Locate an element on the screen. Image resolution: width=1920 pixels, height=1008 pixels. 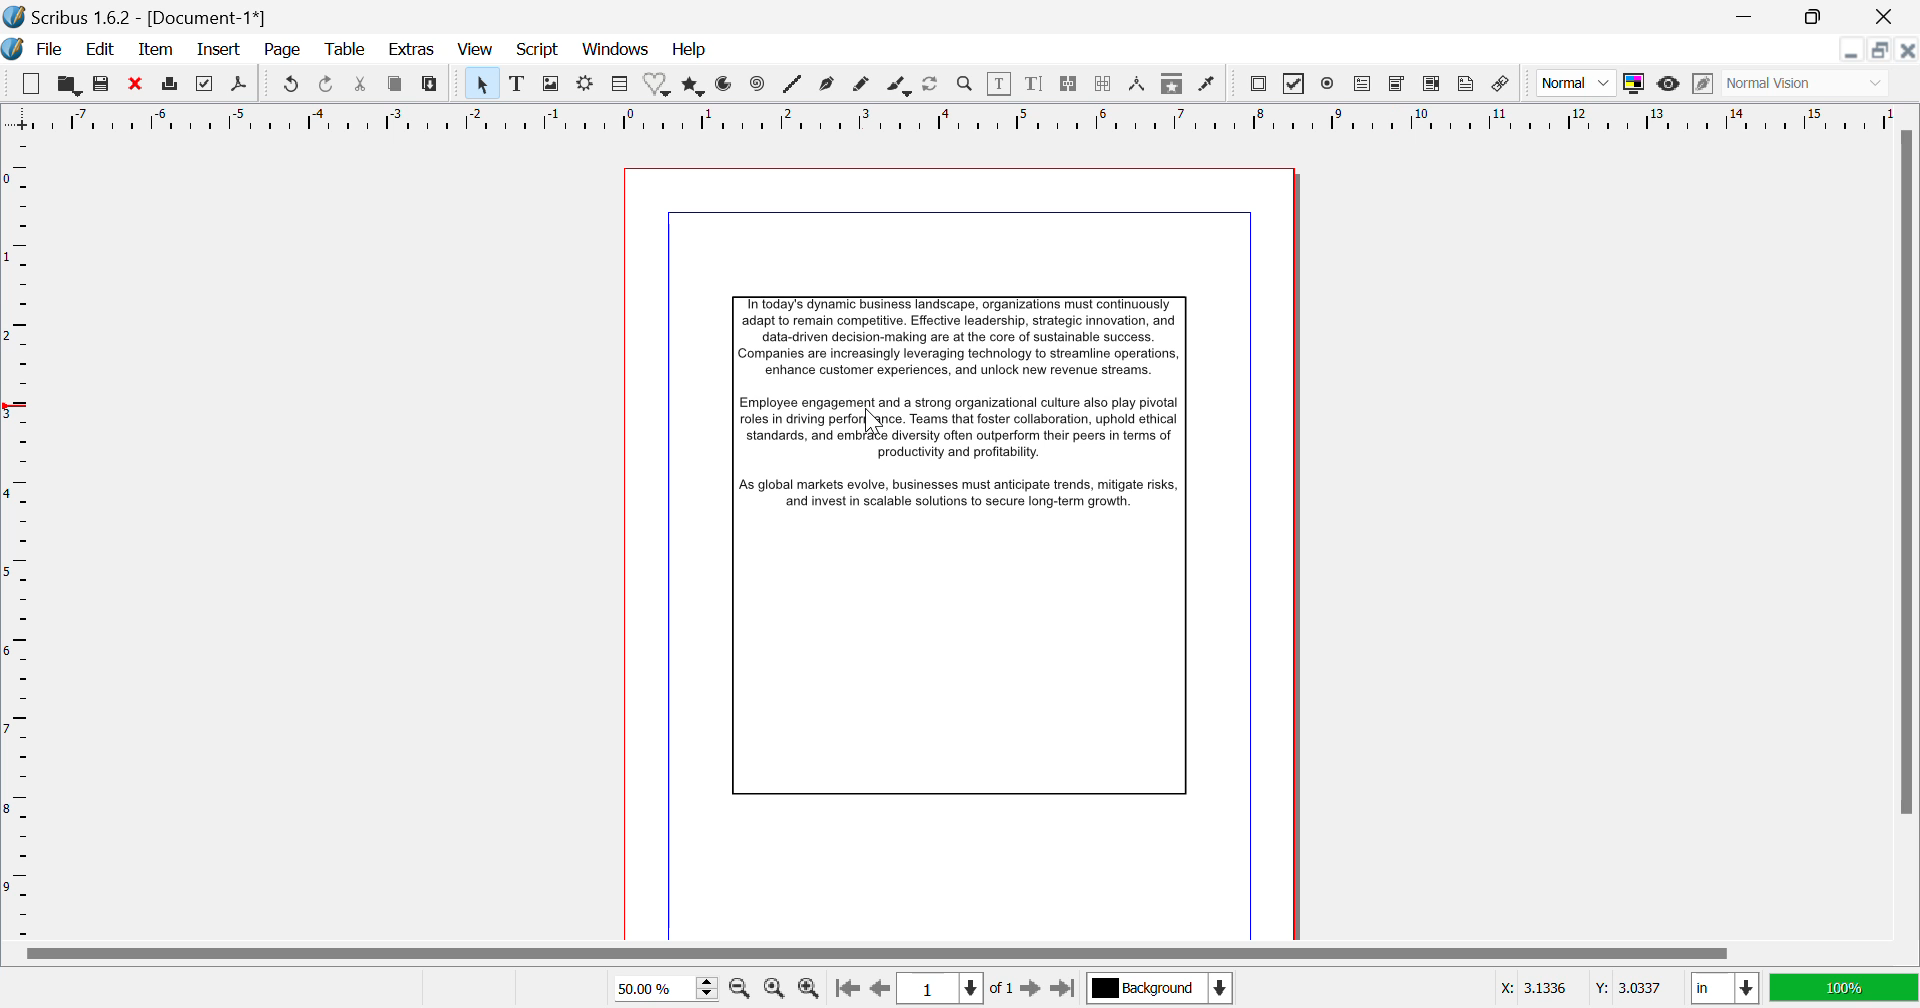
Pdf Push button is located at coordinates (1258, 82).